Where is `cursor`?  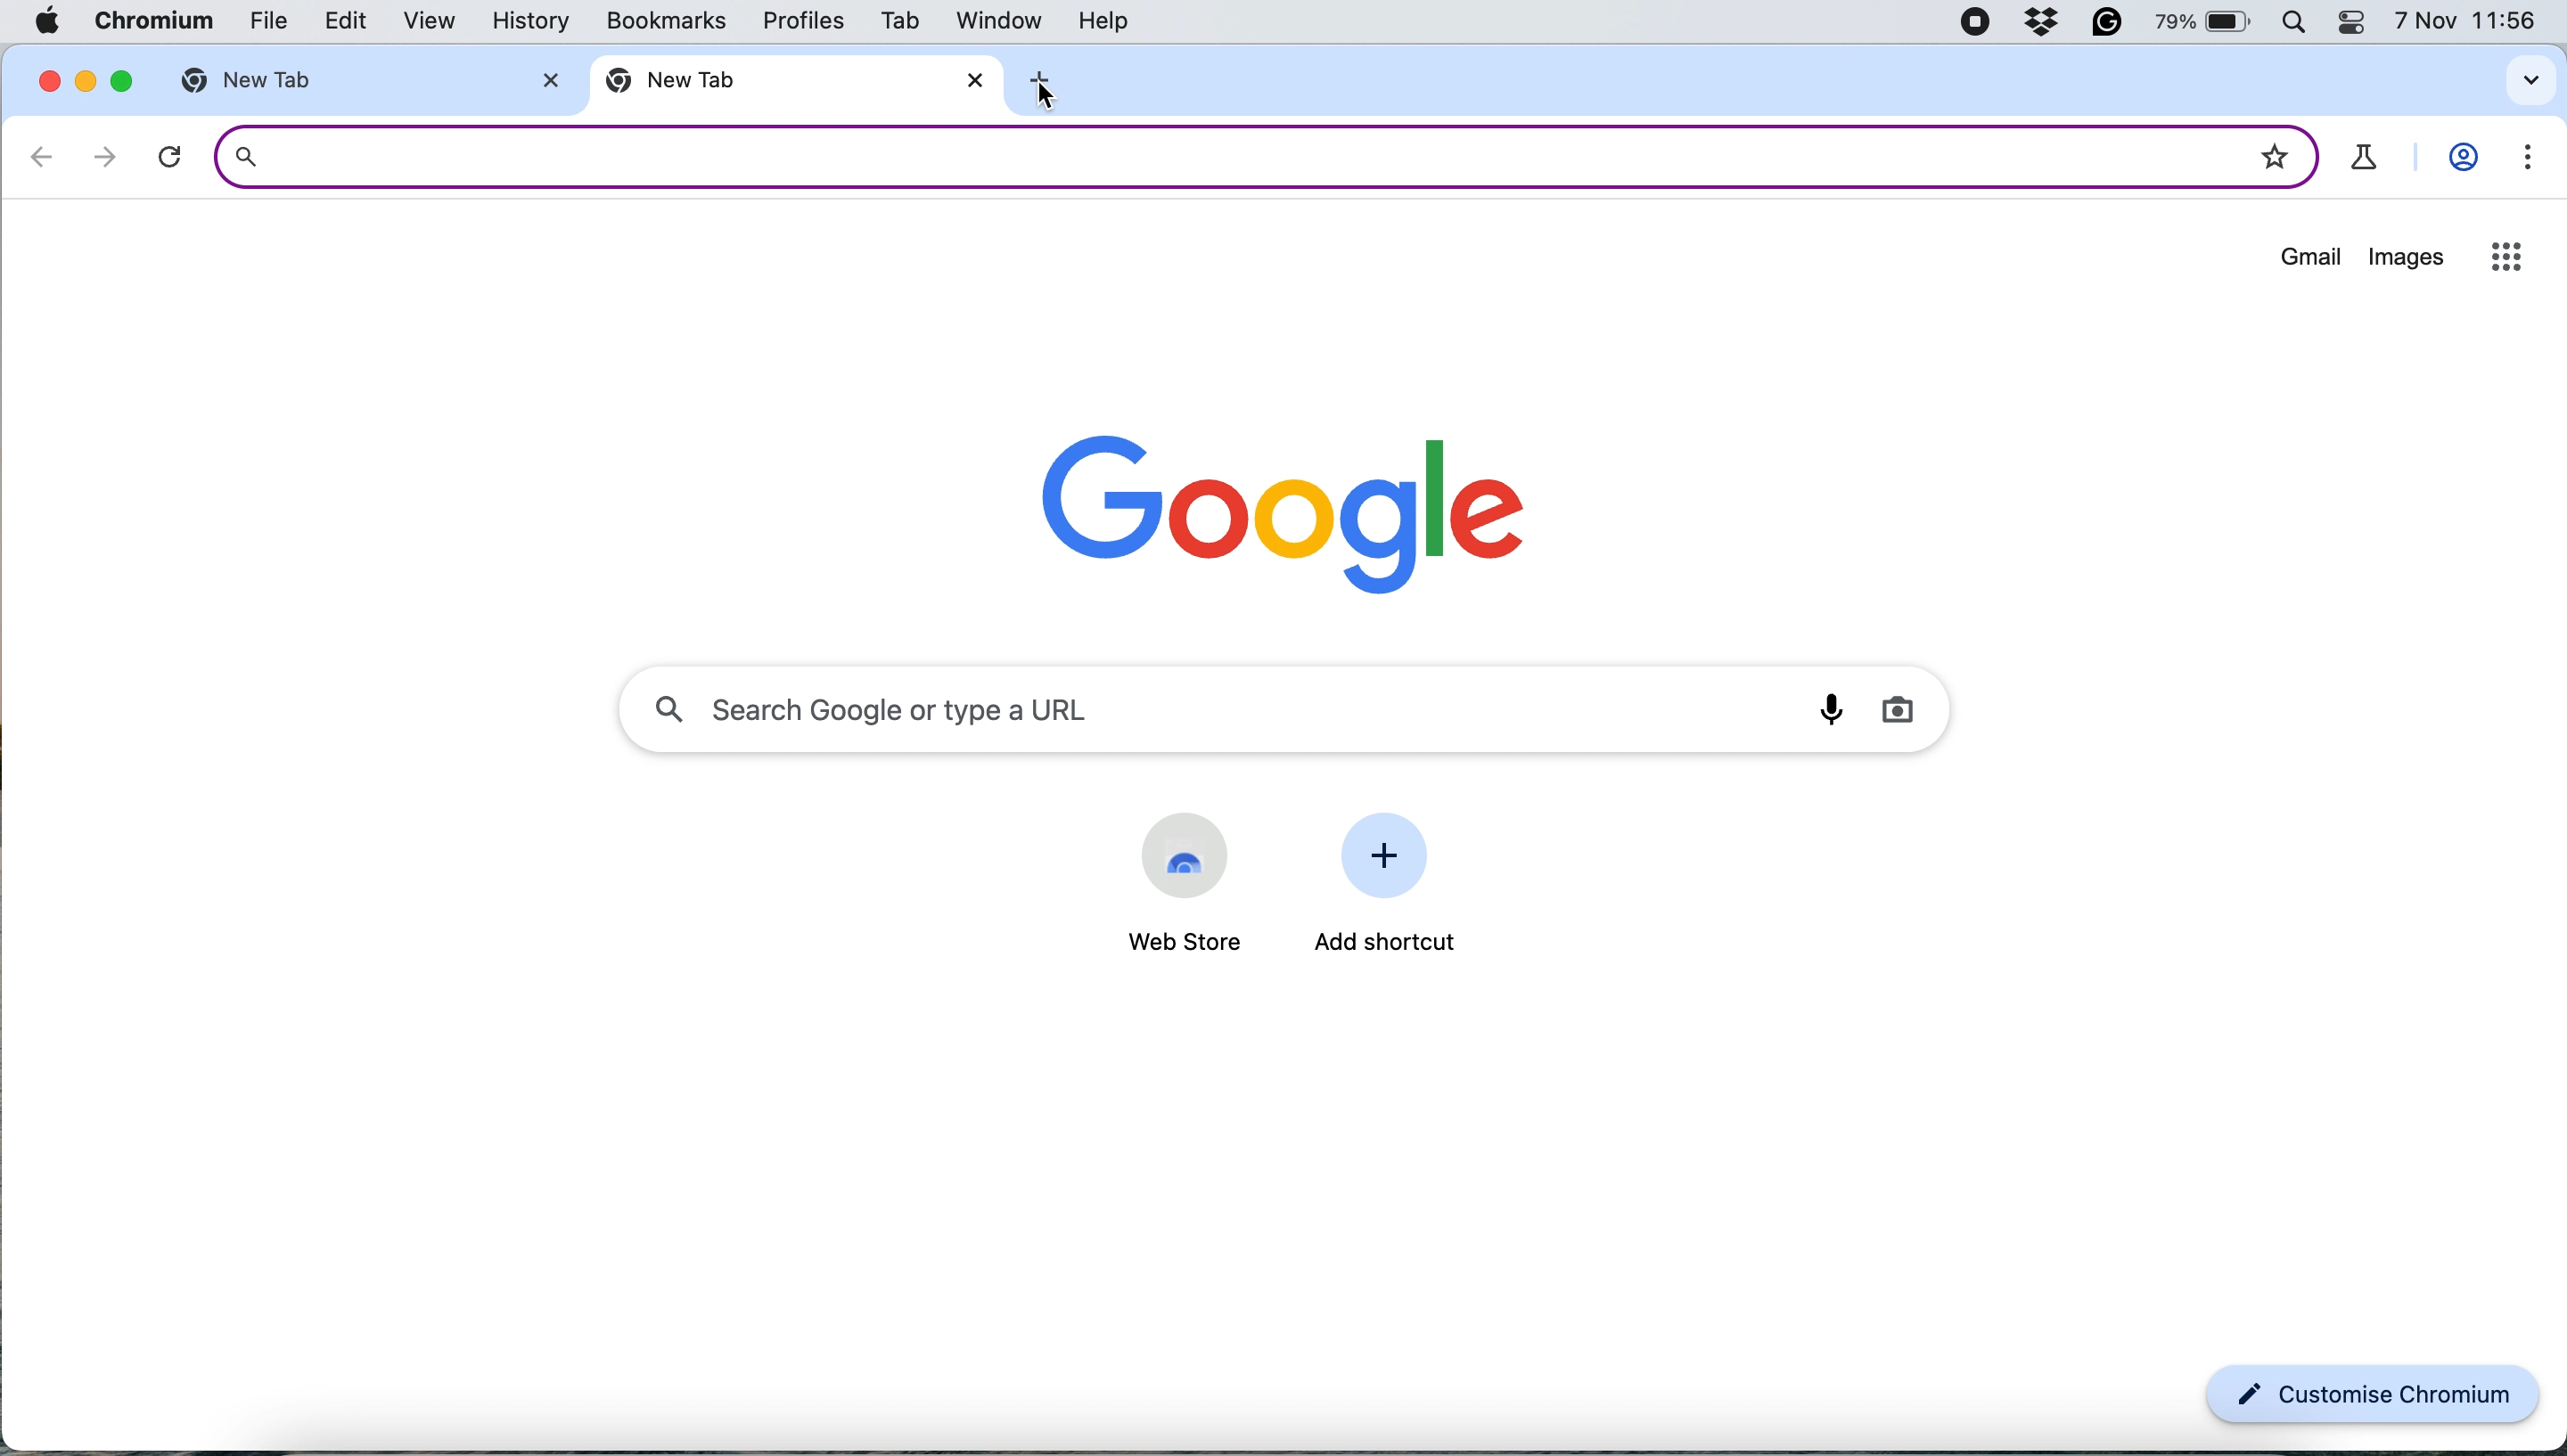 cursor is located at coordinates (1052, 99).